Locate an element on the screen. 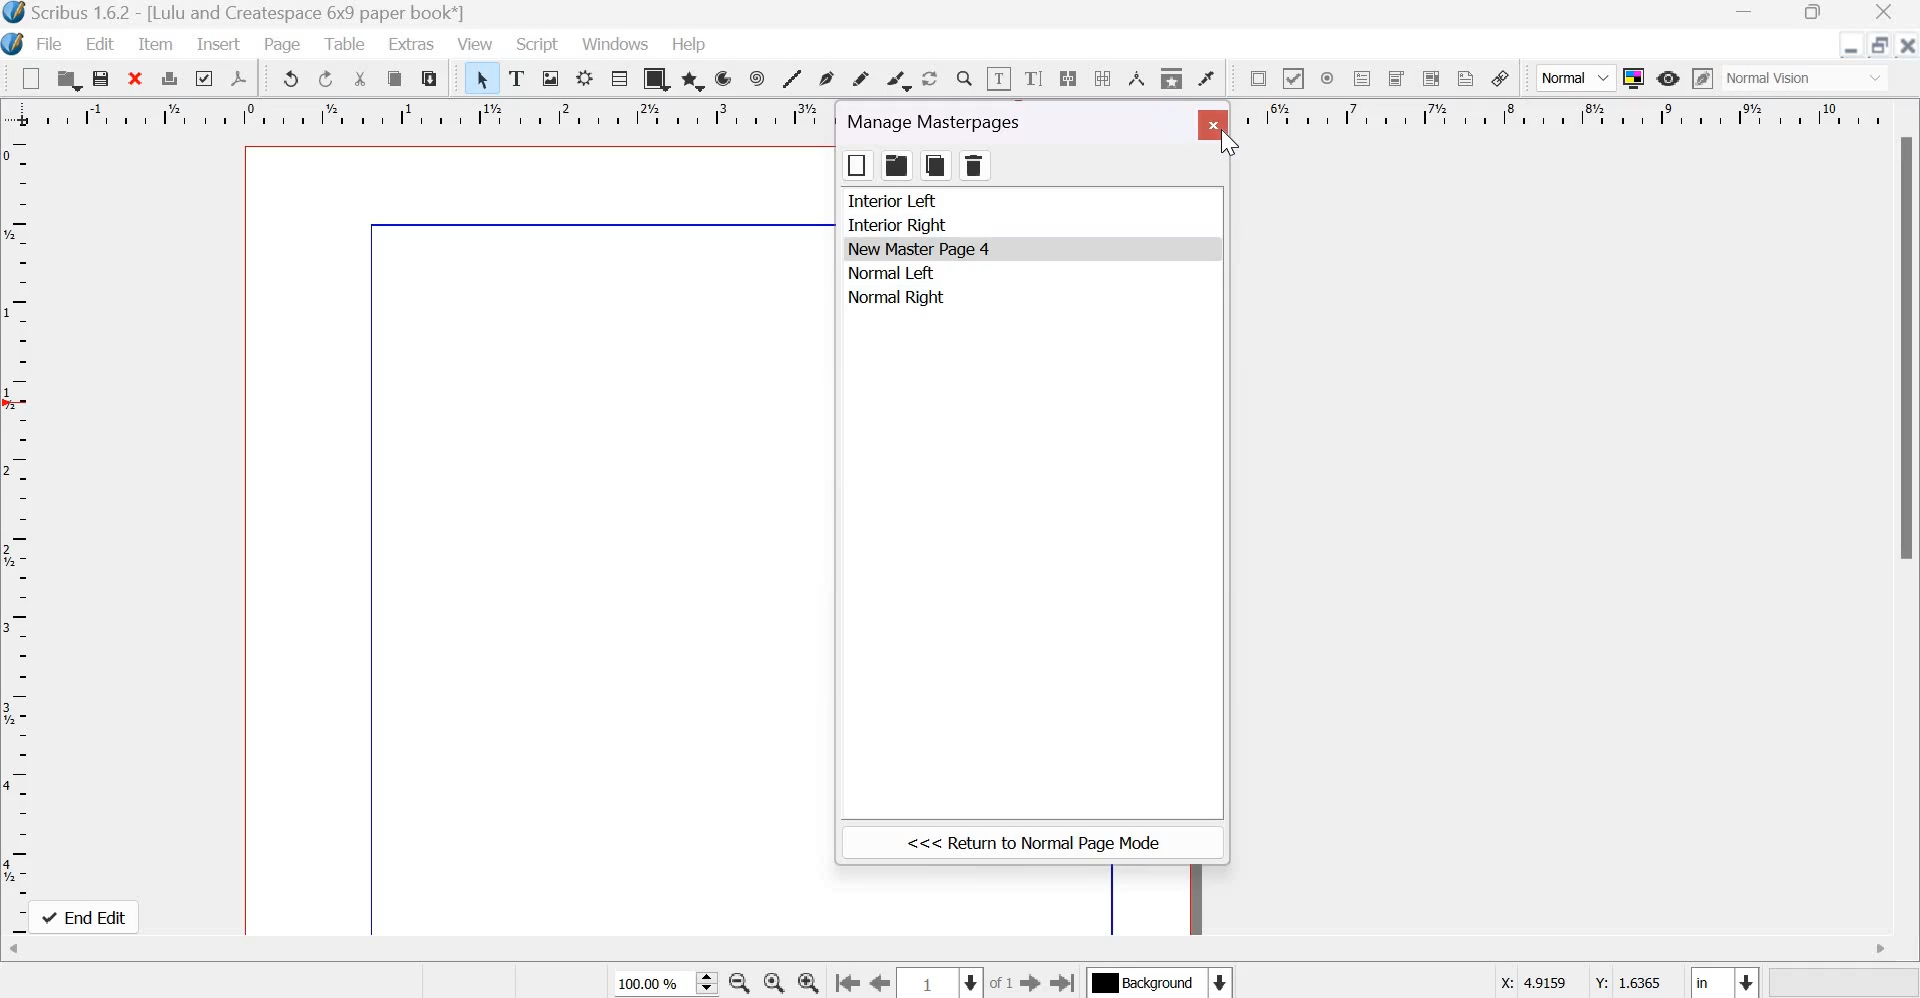 Image resolution: width=1920 pixels, height=998 pixels. Help is located at coordinates (691, 43).